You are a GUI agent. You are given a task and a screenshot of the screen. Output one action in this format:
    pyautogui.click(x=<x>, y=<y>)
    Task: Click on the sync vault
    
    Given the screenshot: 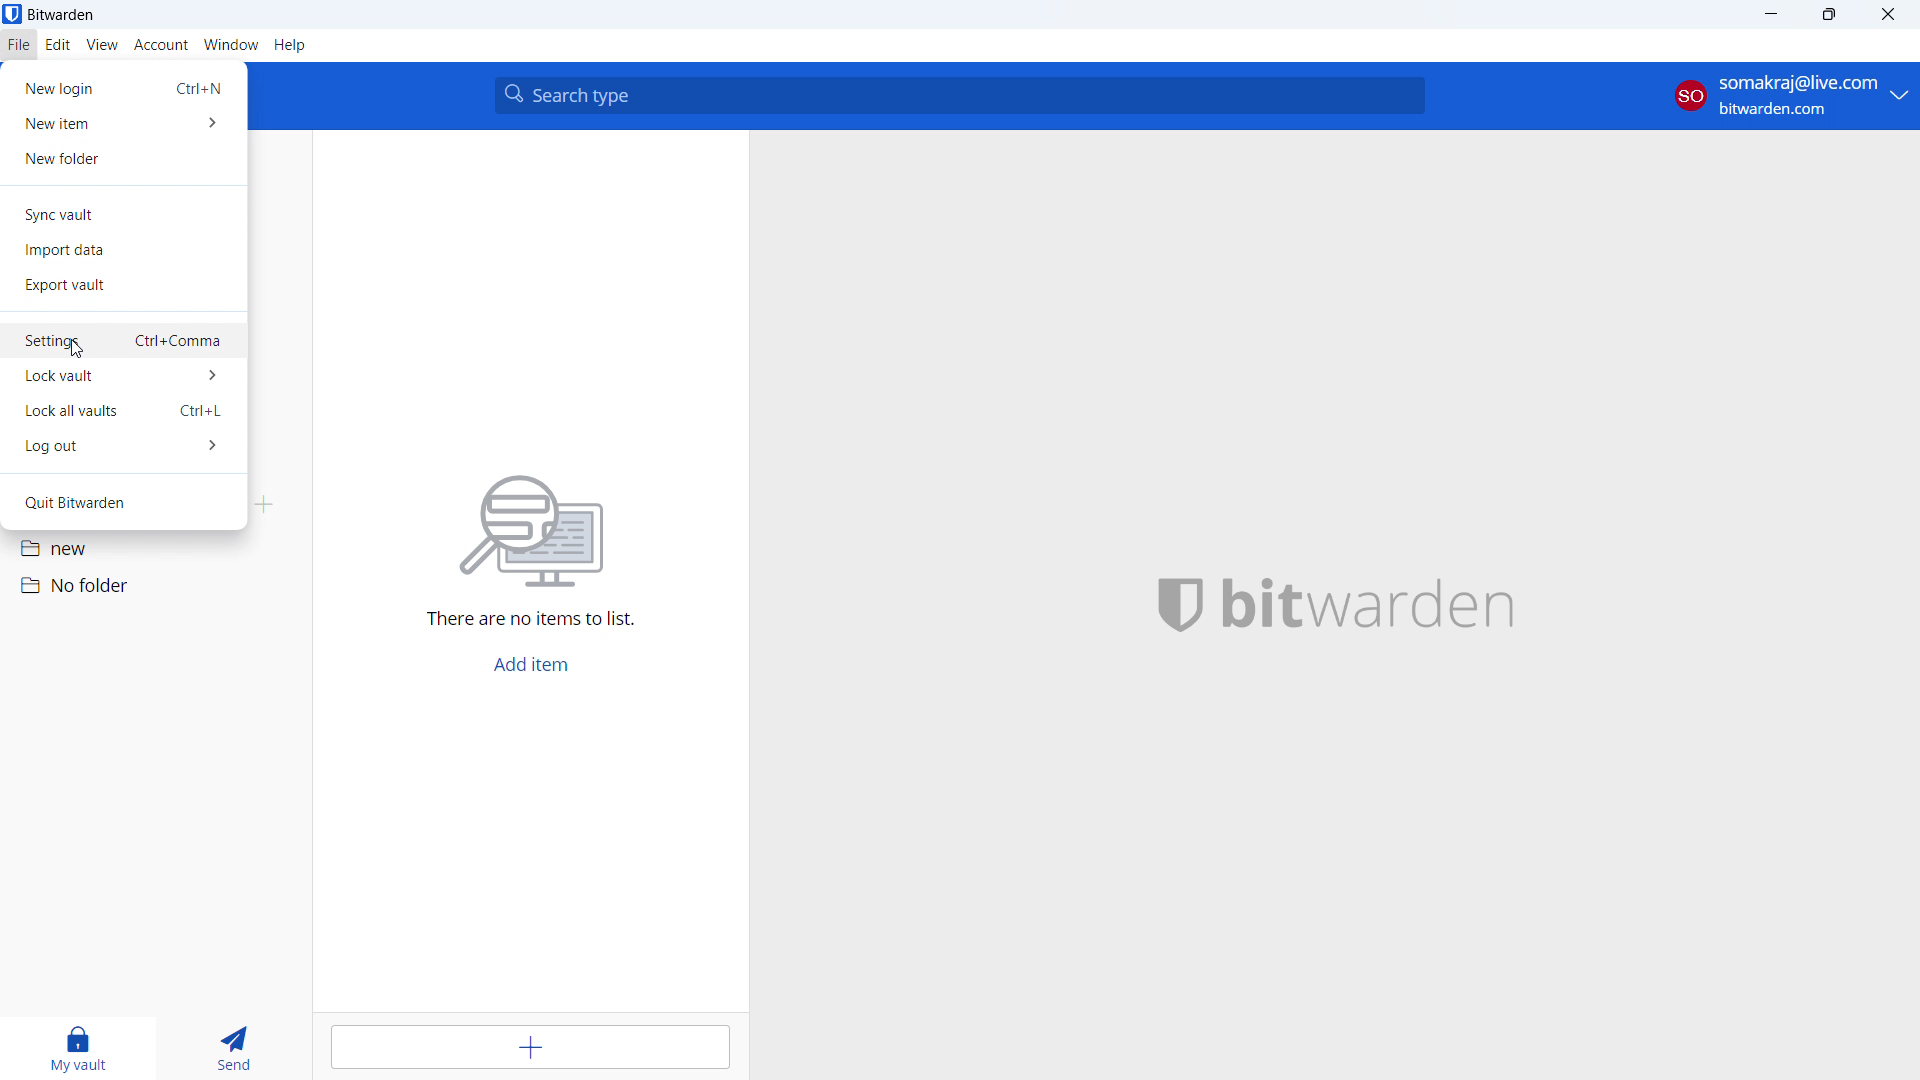 What is the action you would take?
    pyautogui.click(x=123, y=214)
    